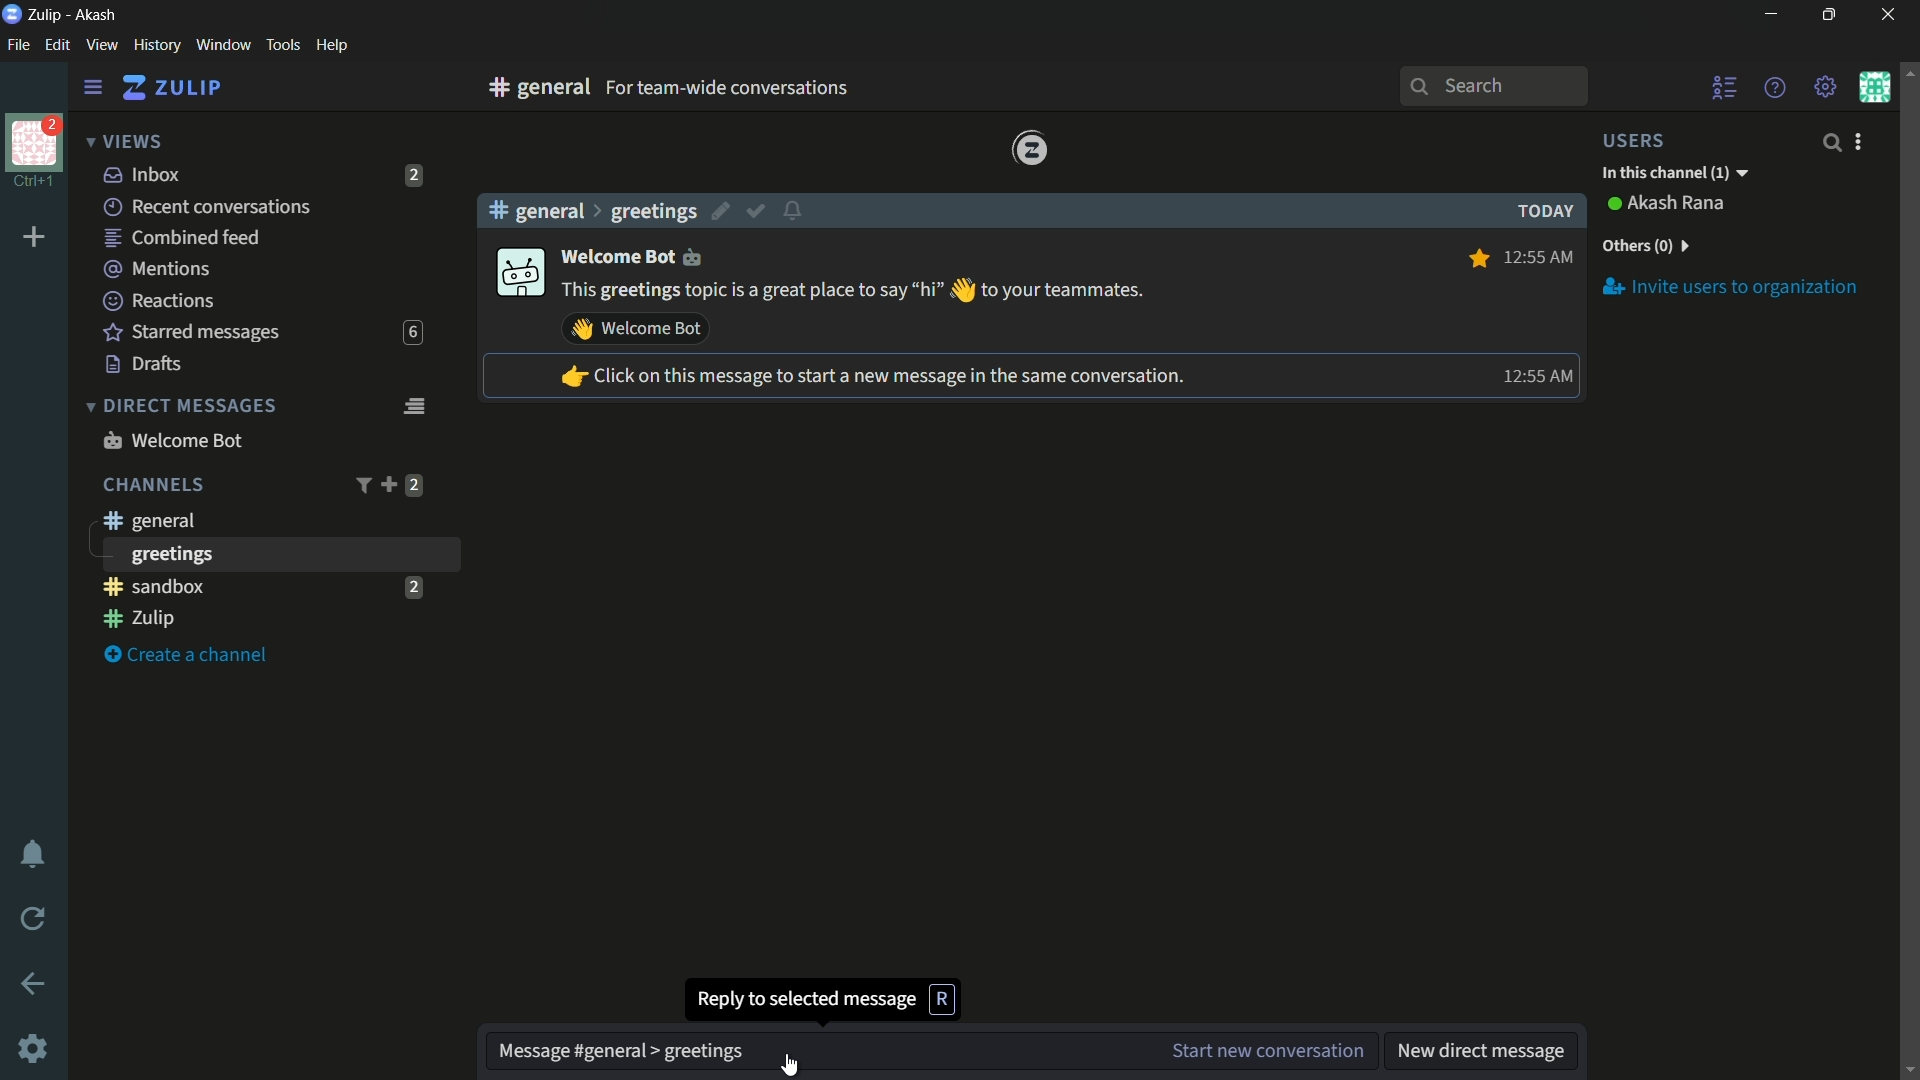 This screenshot has height=1080, width=1920. Describe the element at coordinates (1534, 376) in the screenshot. I see `12: 55 AM` at that location.